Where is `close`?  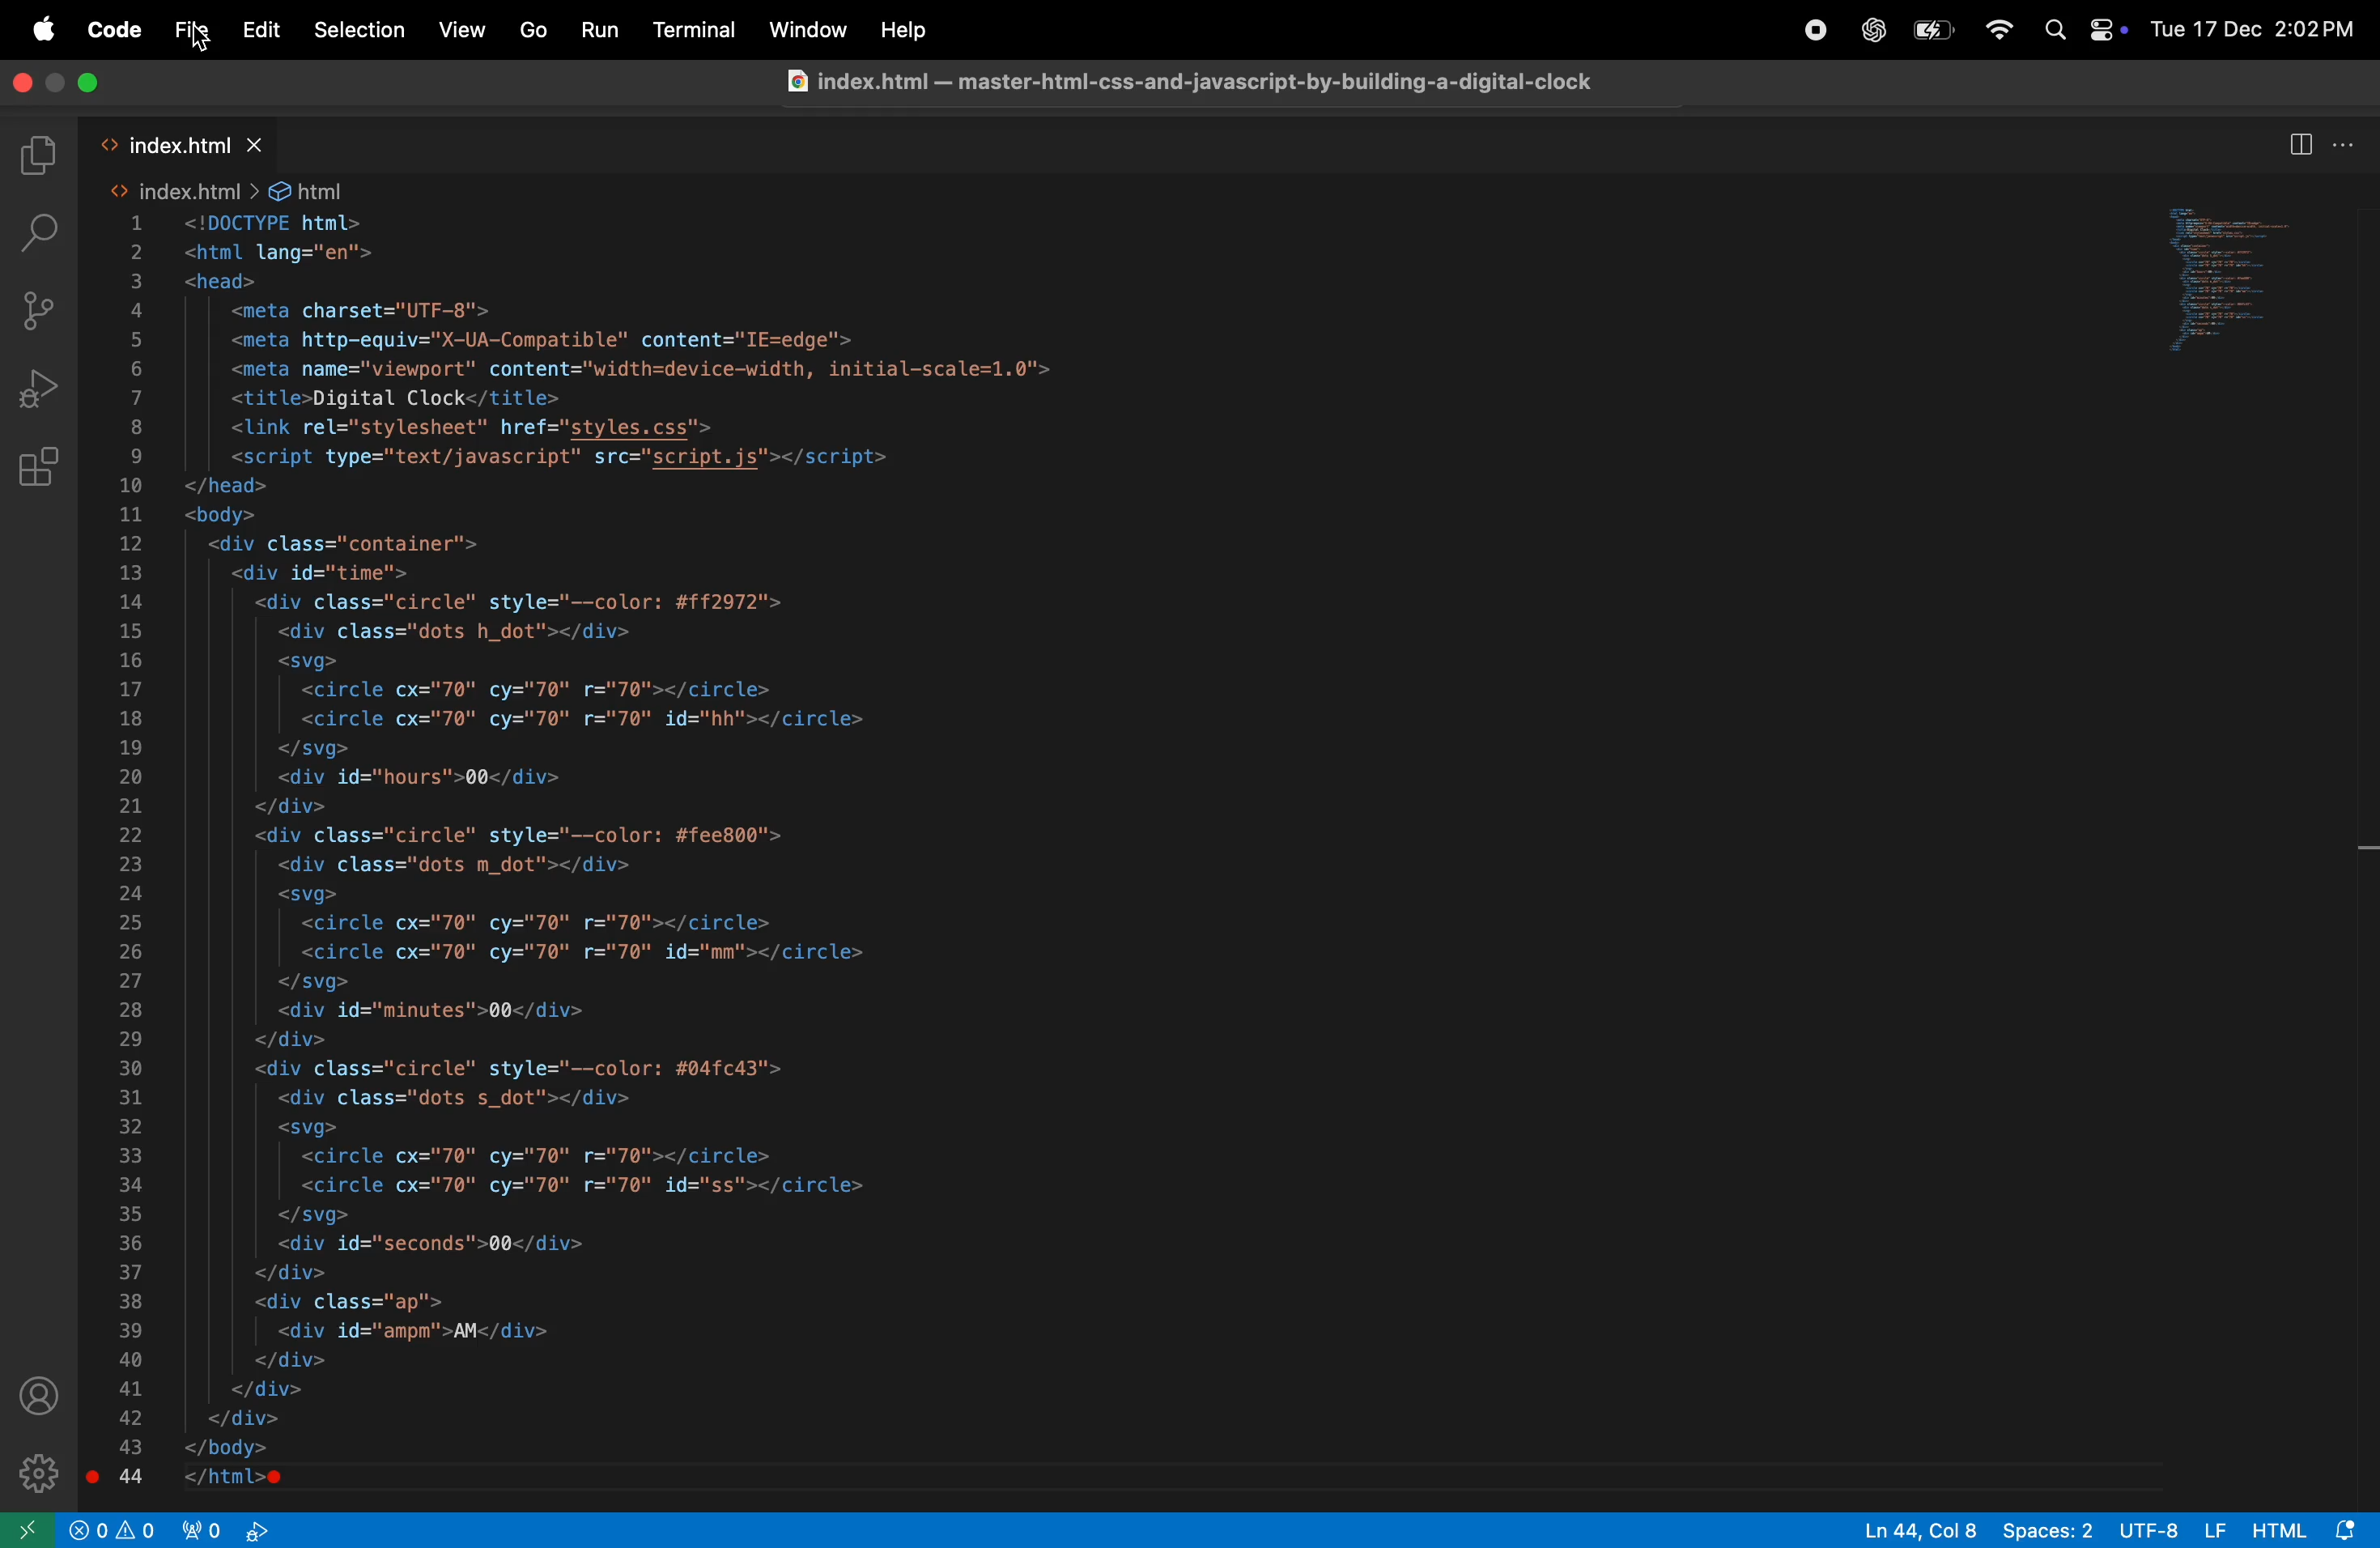 close is located at coordinates (259, 146).